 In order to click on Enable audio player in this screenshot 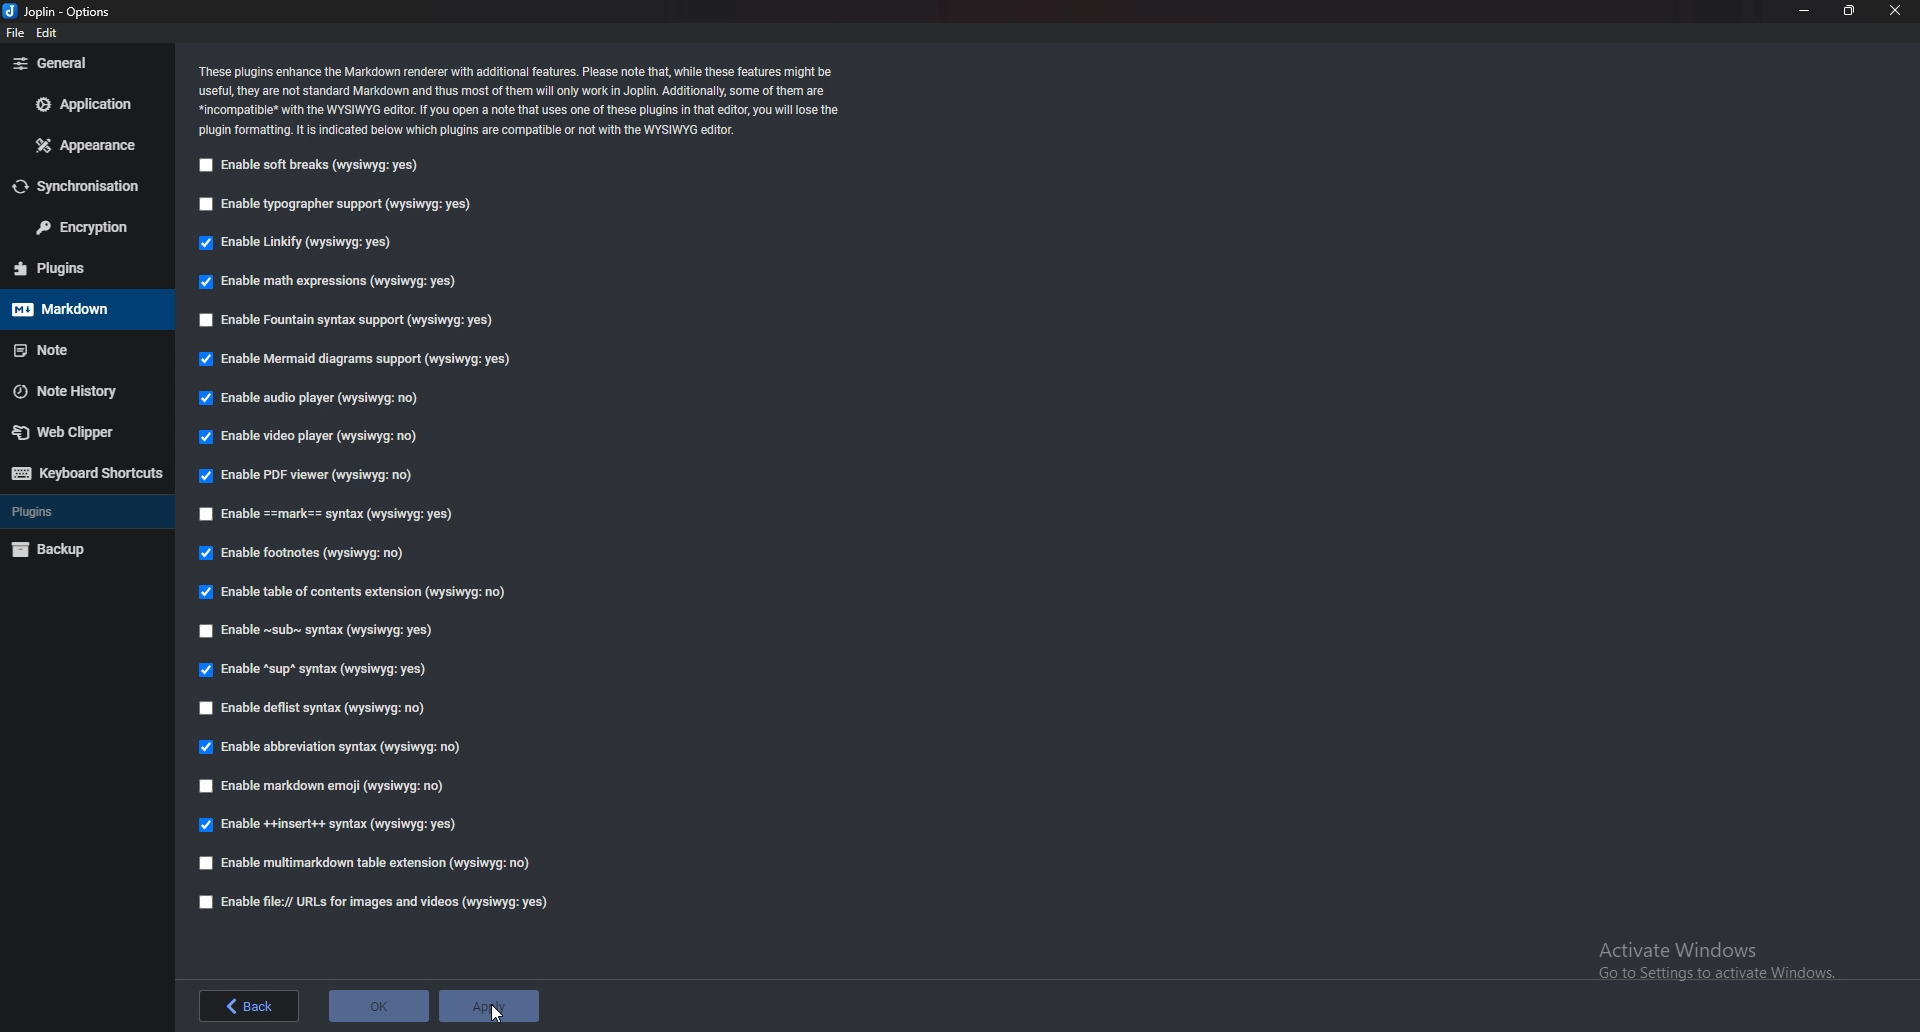, I will do `click(320, 401)`.